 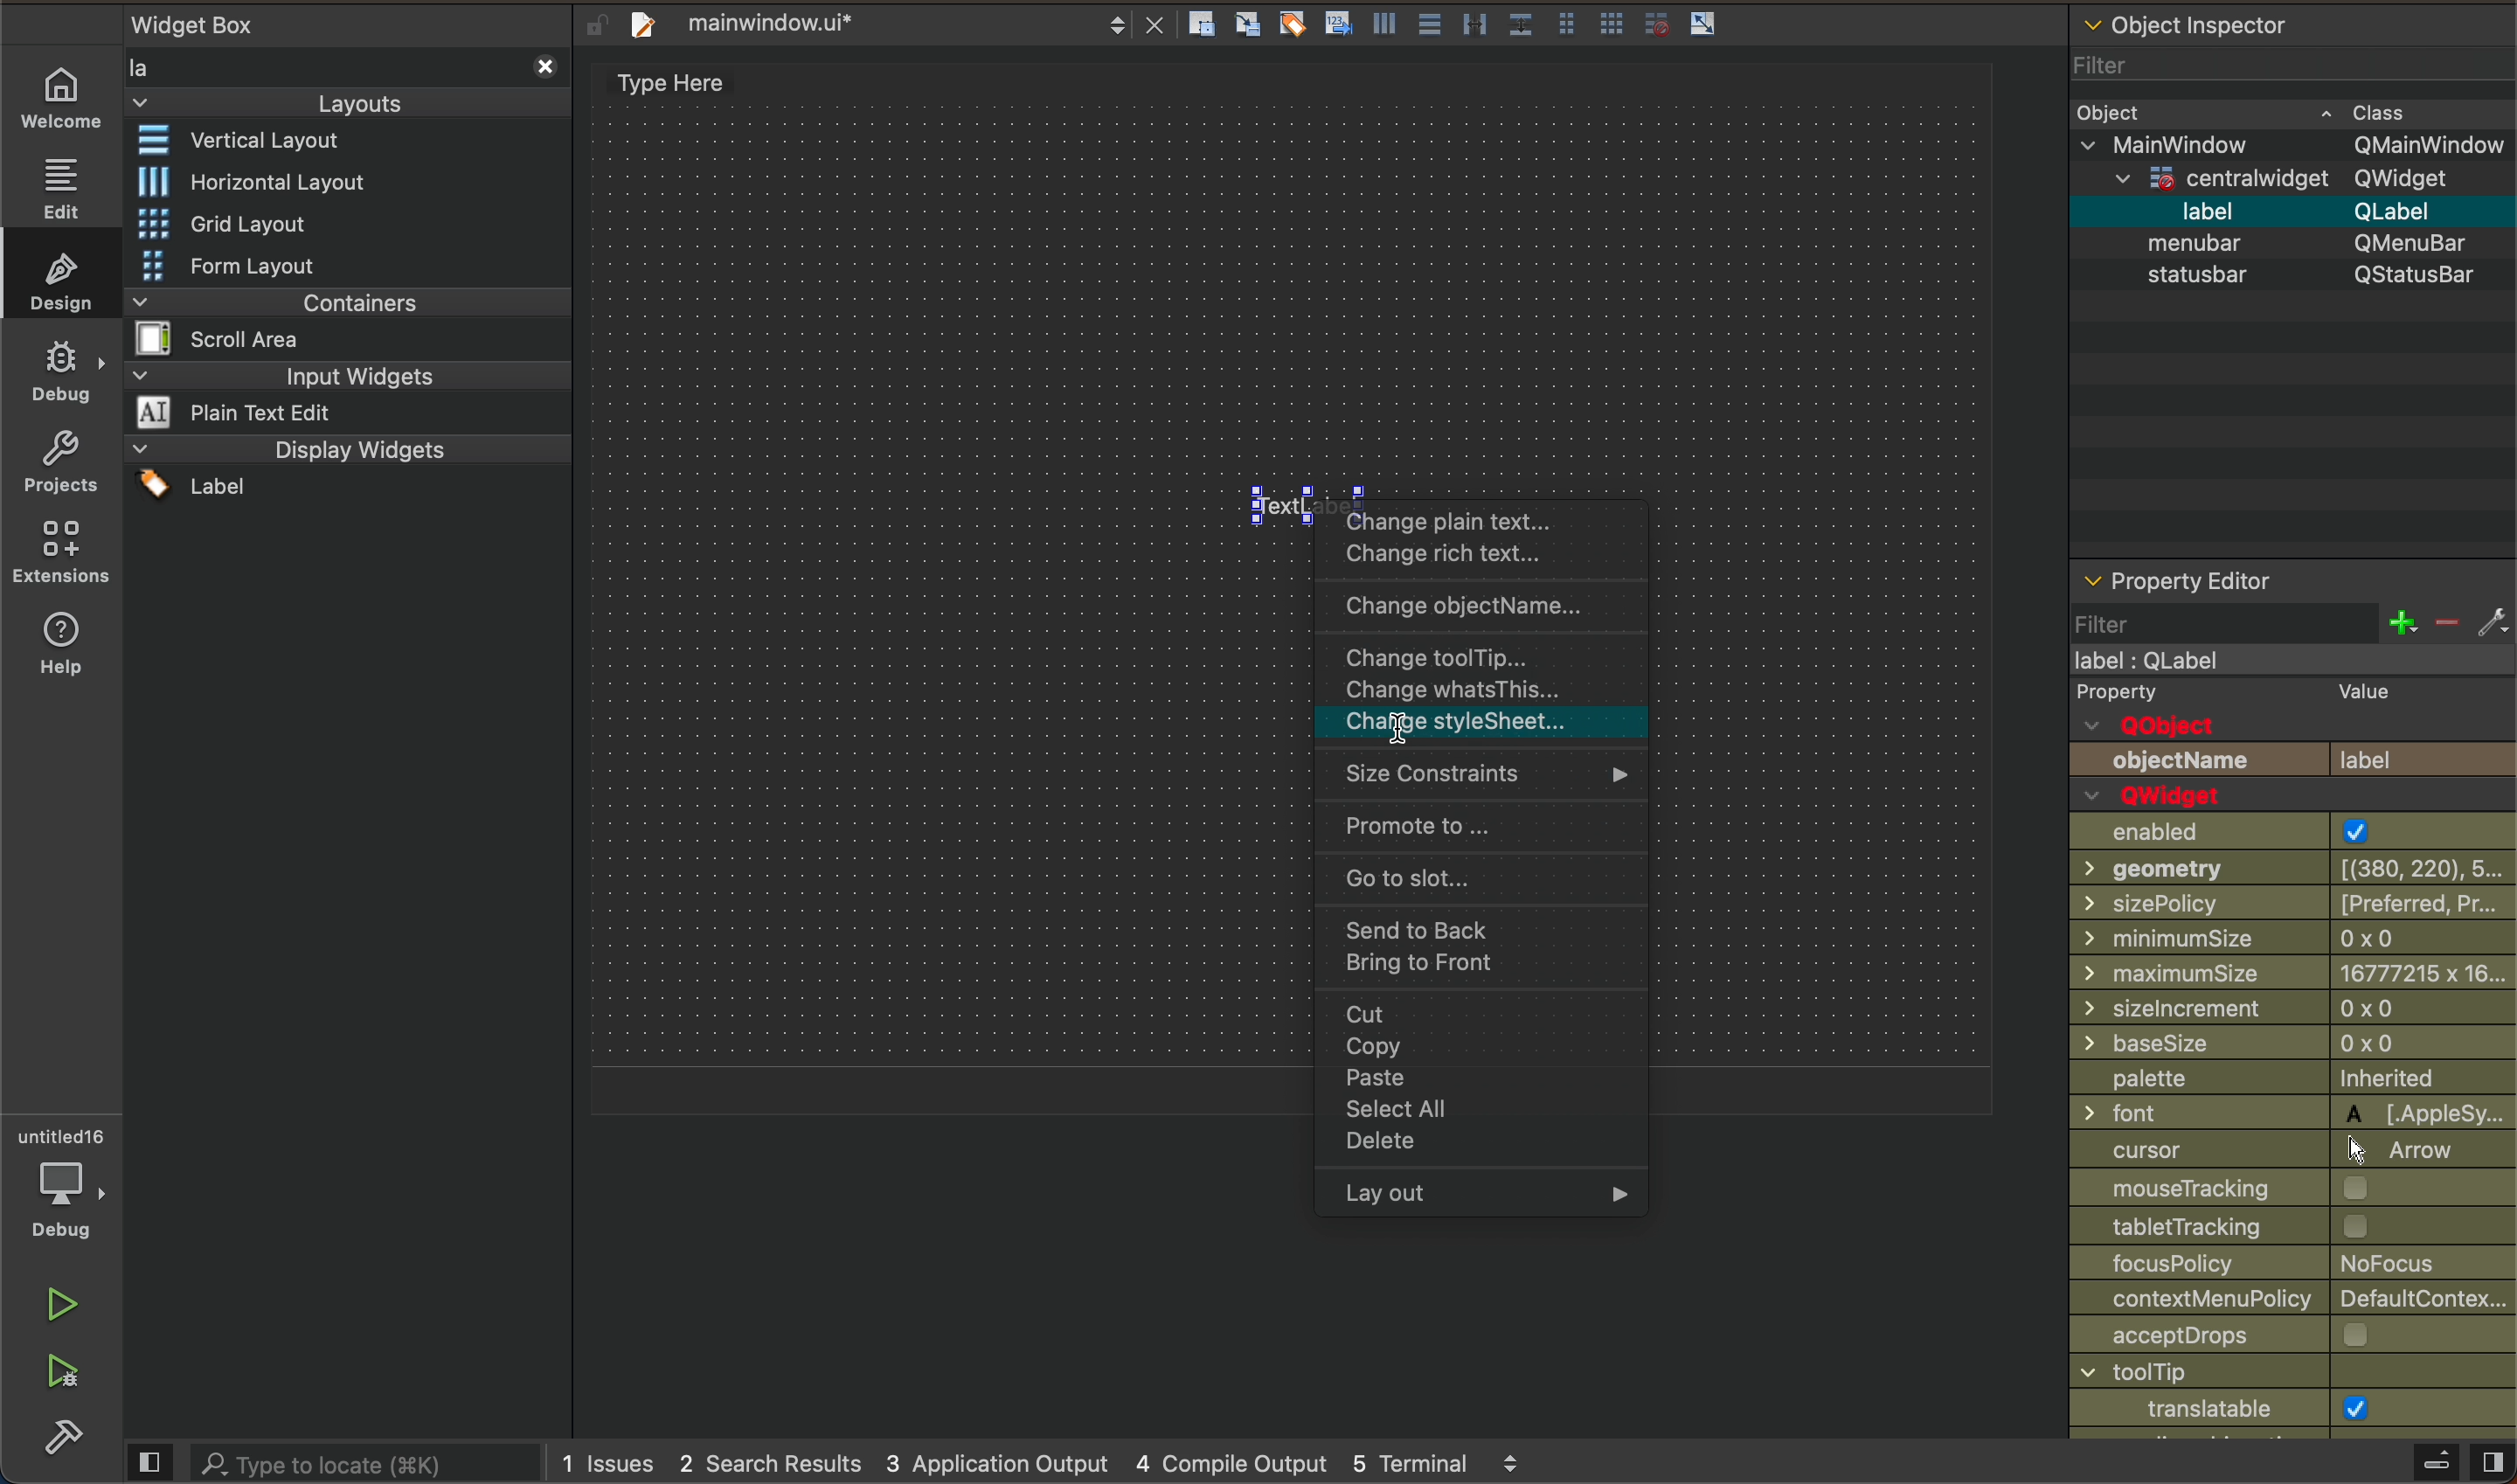 What do you see at coordinates (1486, 877) in the screenshot?
I see `go to slot` at bounding box center [1486, 877].